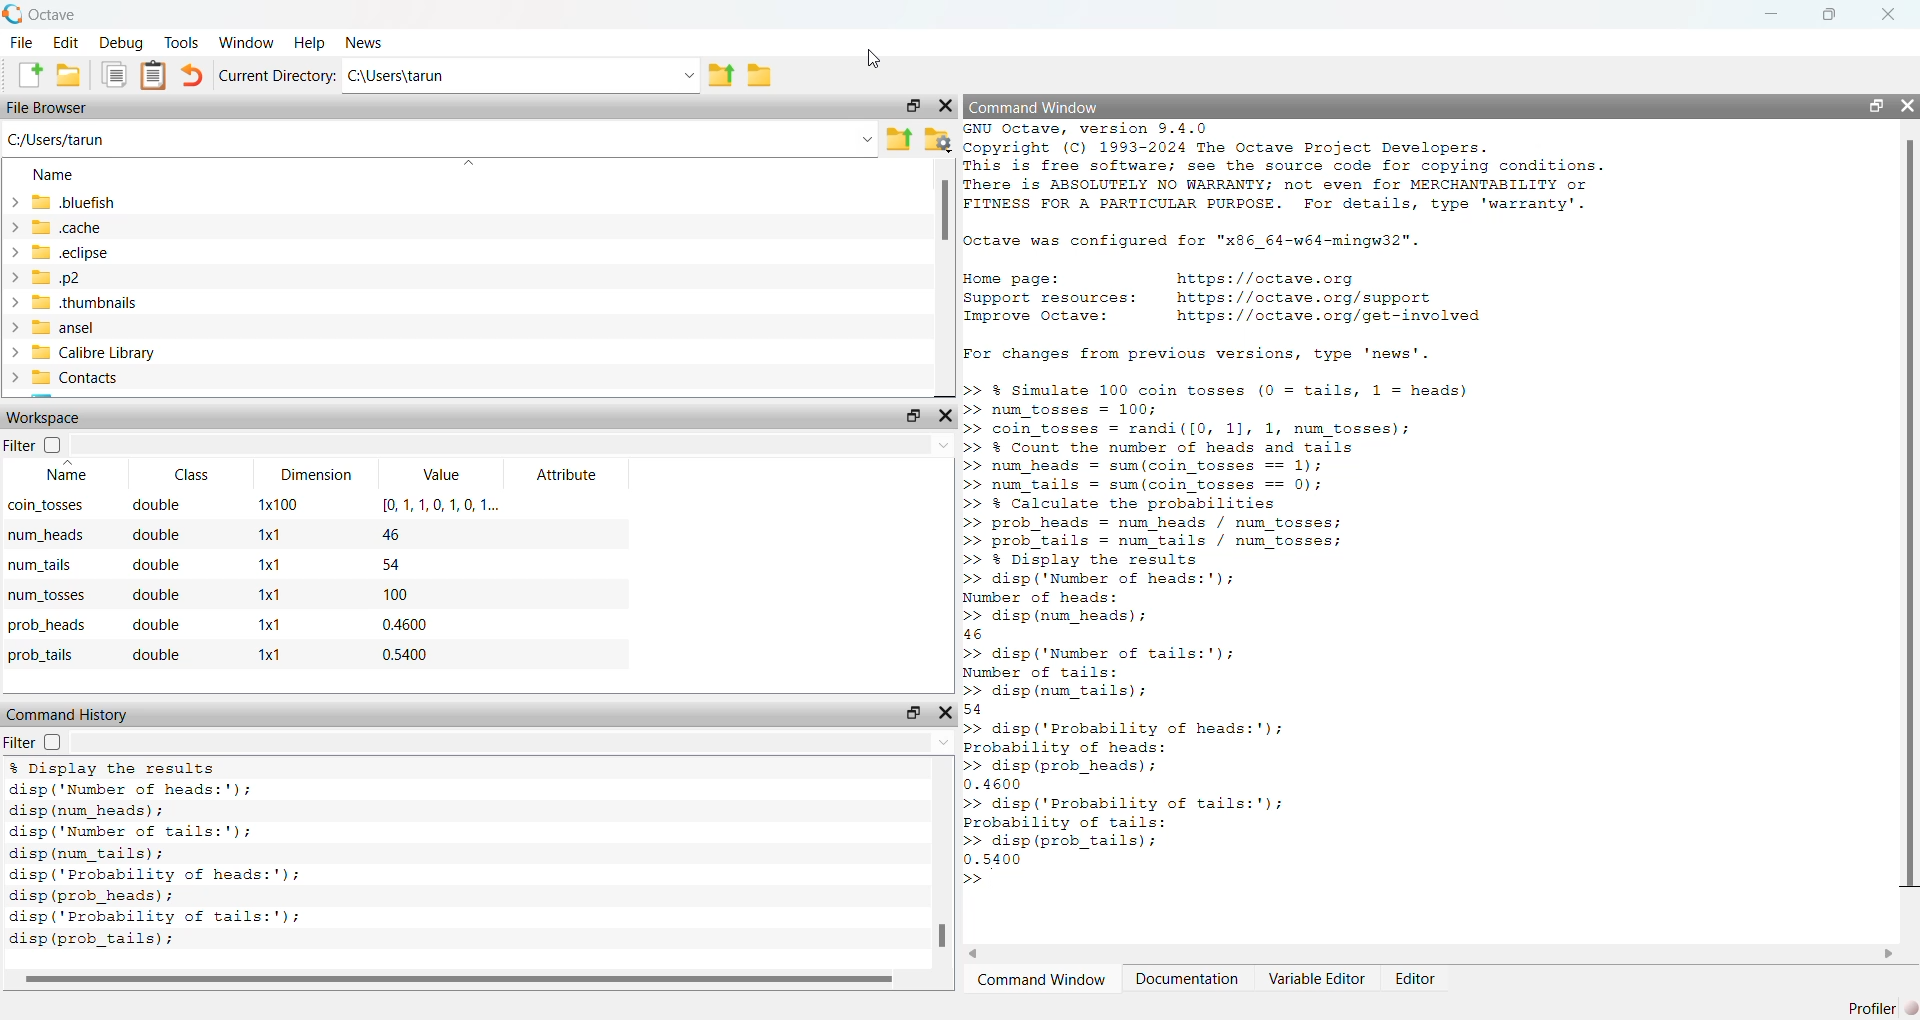 This screenshot has height=1020, width=1920. What do you see at coordinates (943, 741) in the screenshot?
I see `dropdown` at bounding box center [943, 741].